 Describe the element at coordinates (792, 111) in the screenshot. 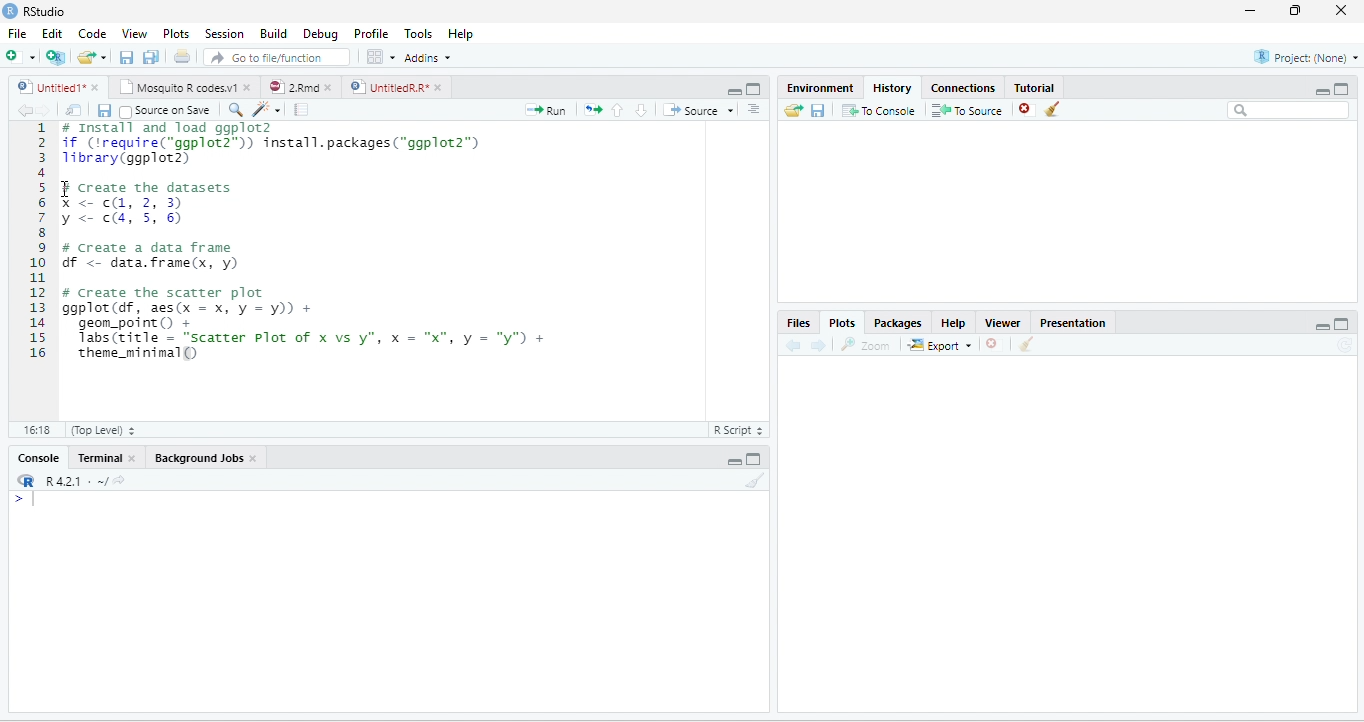

I see `Load history from an existing file` at that location.